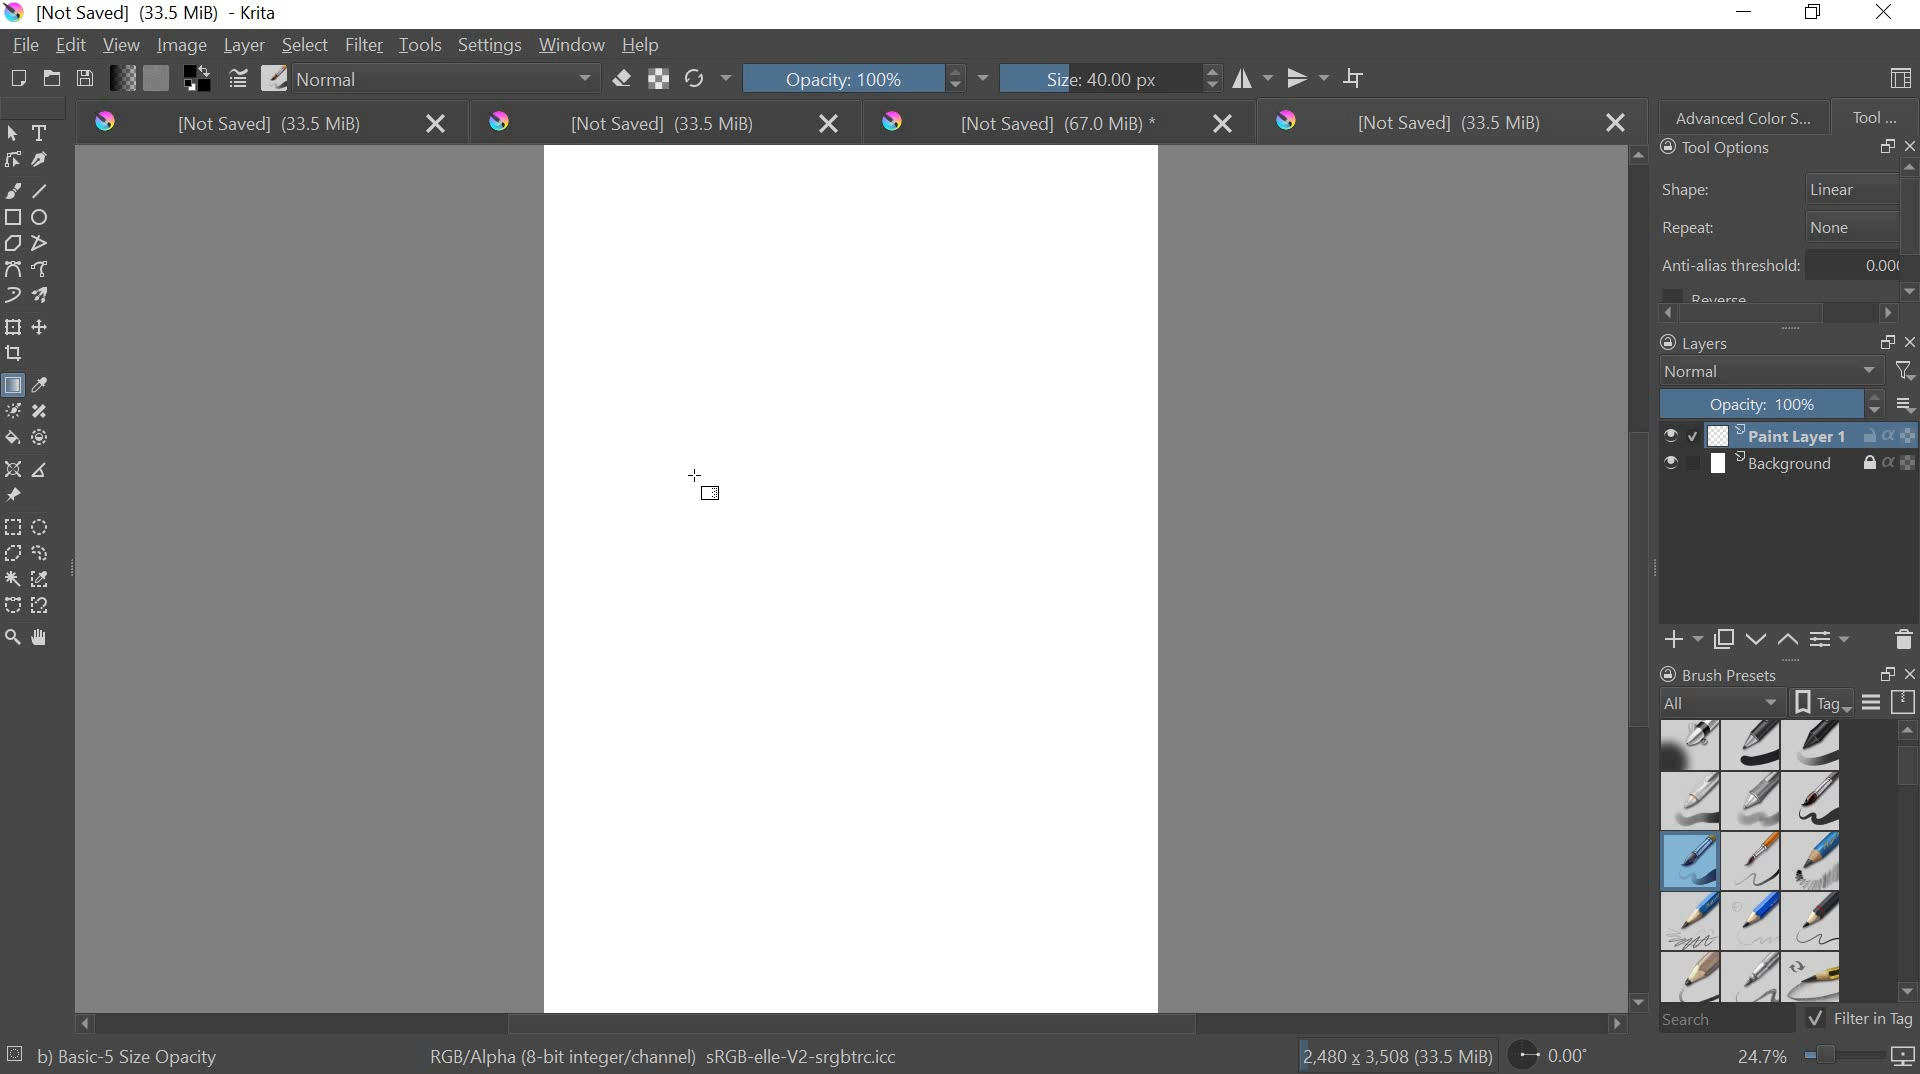 This screenshot has width=1920, height=1074. What do you see at coordinates (1886, 341) in the screenshot?
I see `RESTORE DOWN` at bounding box center [1886, 341].